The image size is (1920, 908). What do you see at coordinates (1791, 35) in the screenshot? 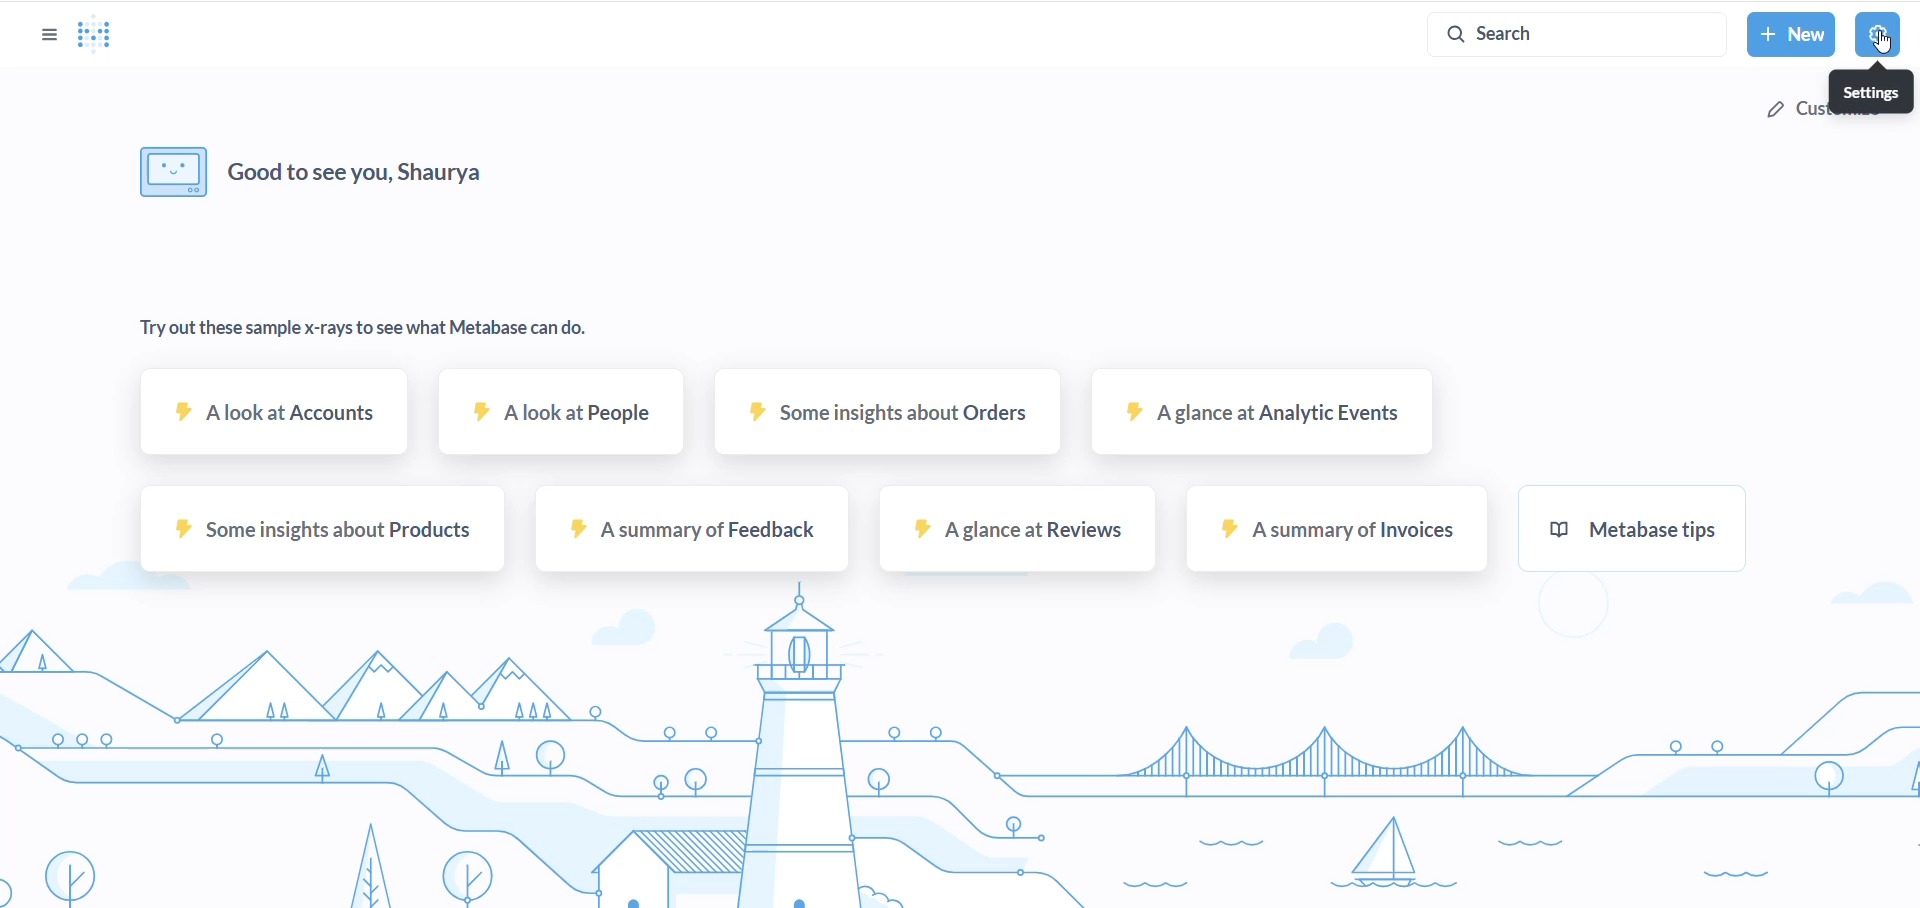
I see `new ` at bounding box center [1791, 35].